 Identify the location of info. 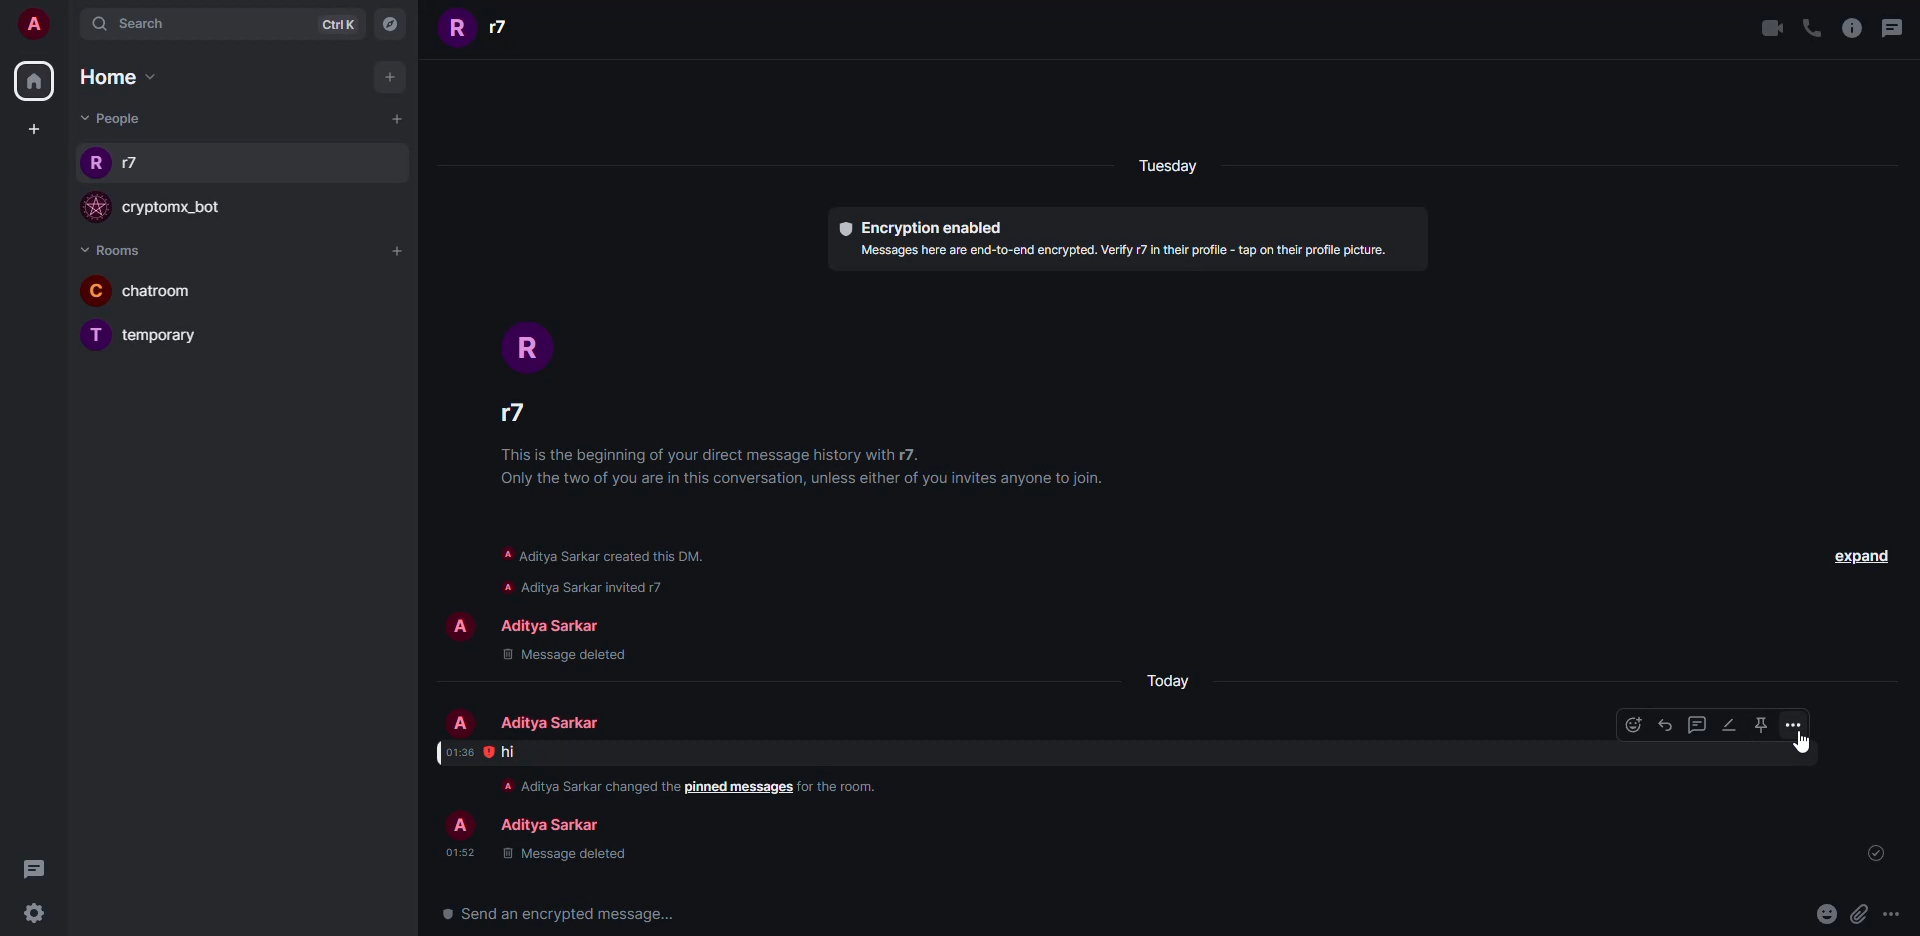
(1851, 28).